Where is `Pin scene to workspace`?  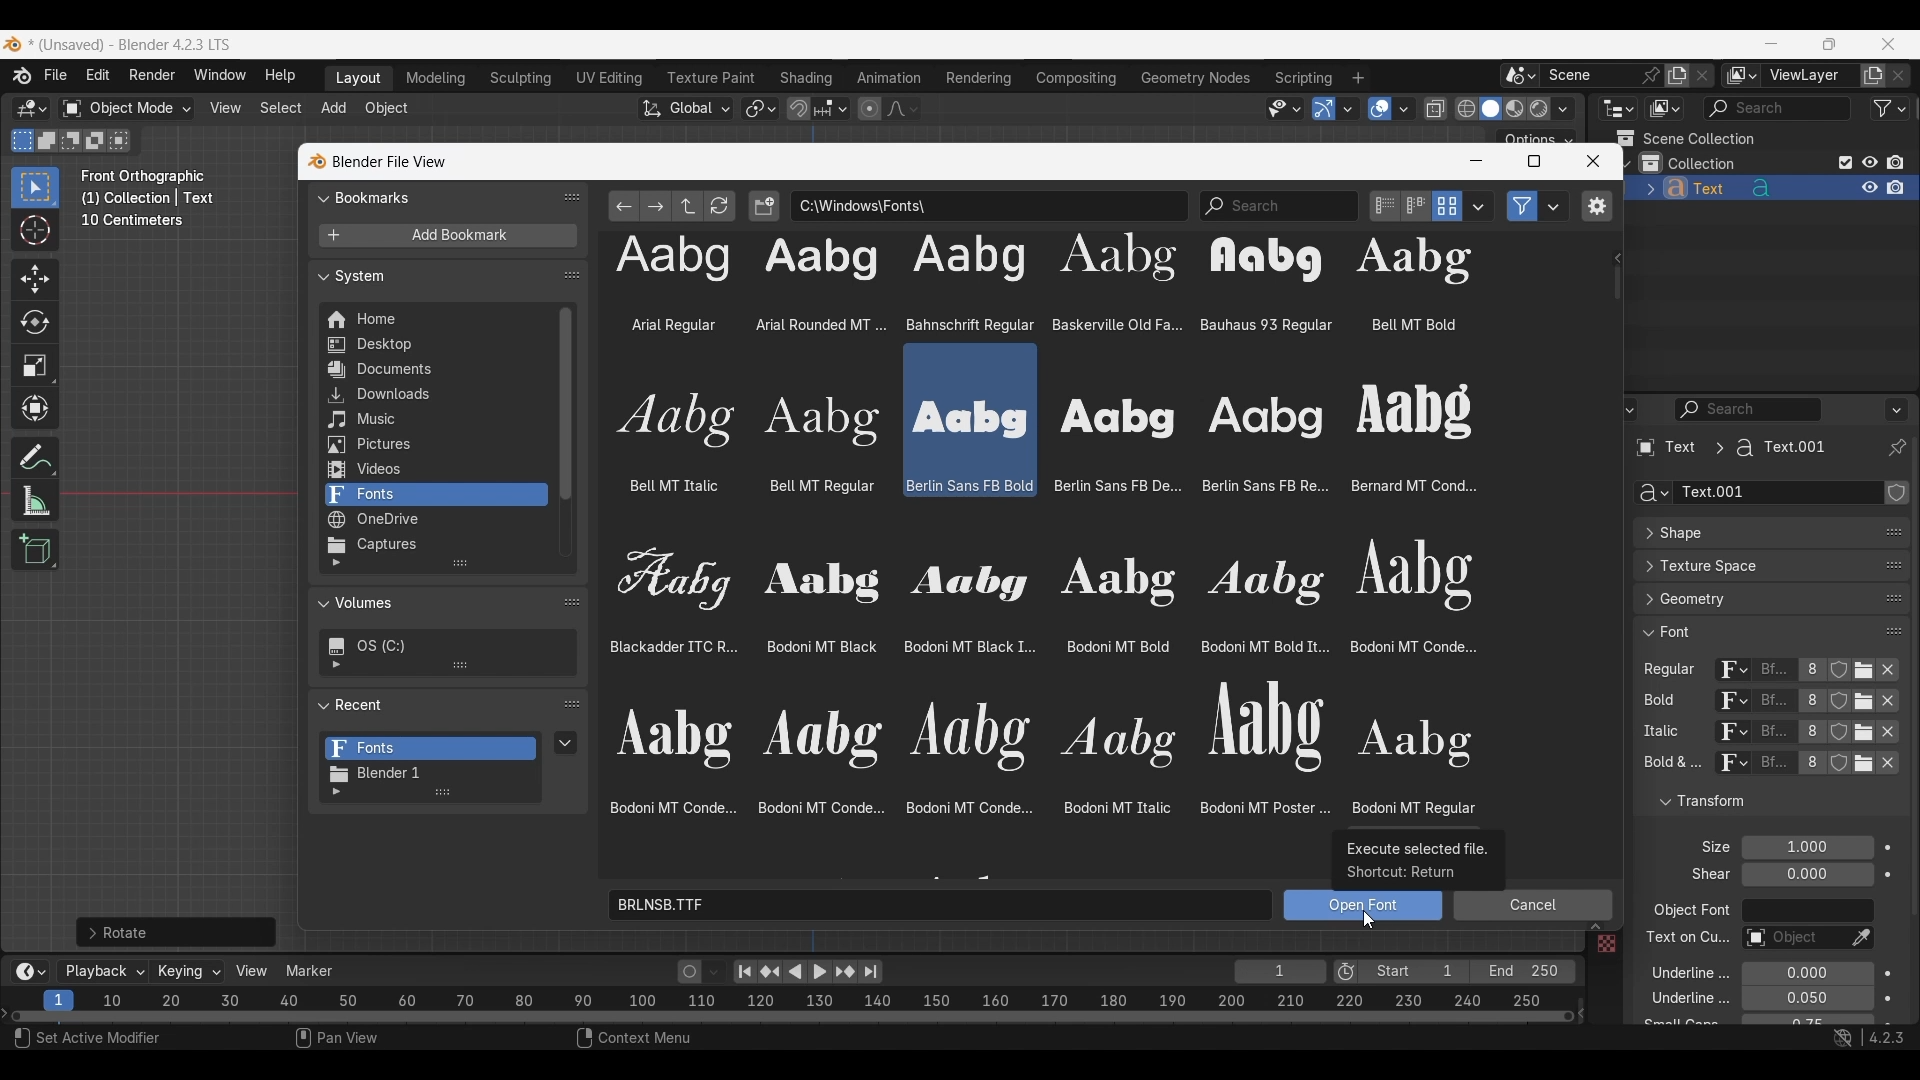 Pin scene to workspace is located at coordinates (1604, 75).